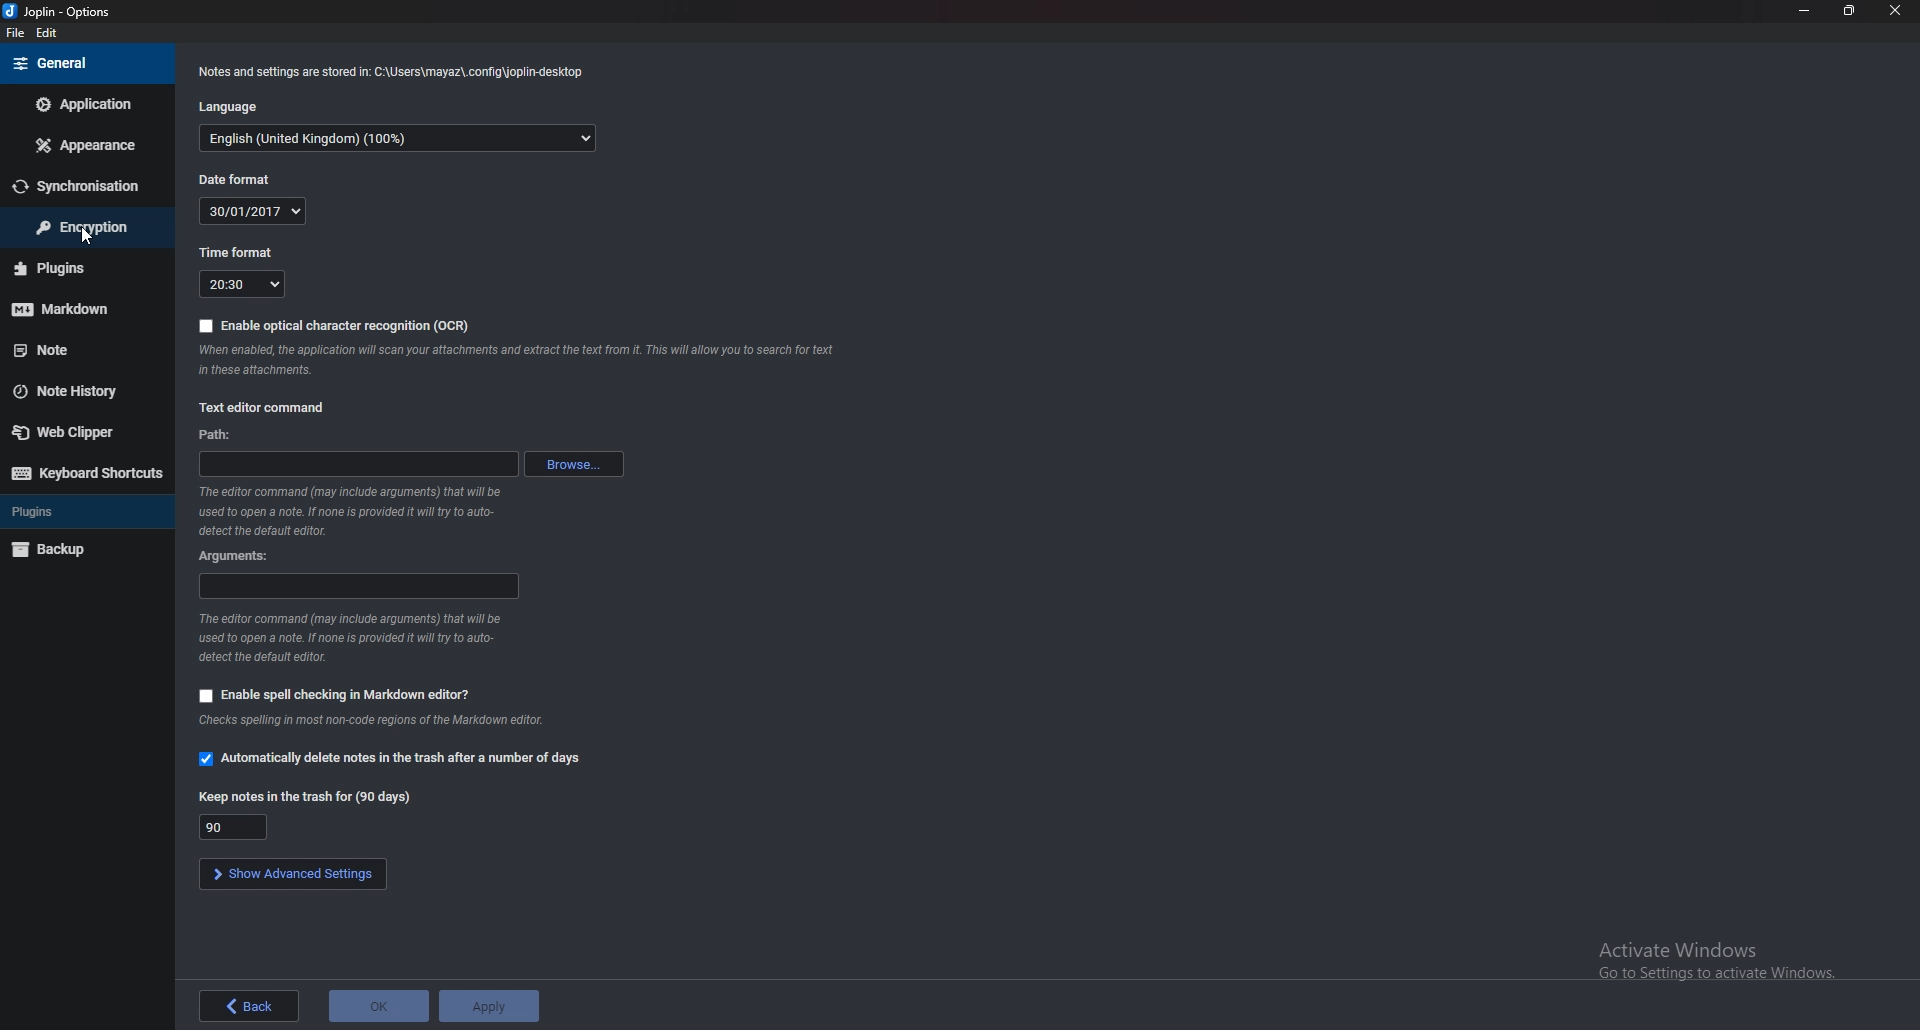  What do you see at coordinates (81, 102) in the screenshot?
I see `application` at bounding box center [81, 102].